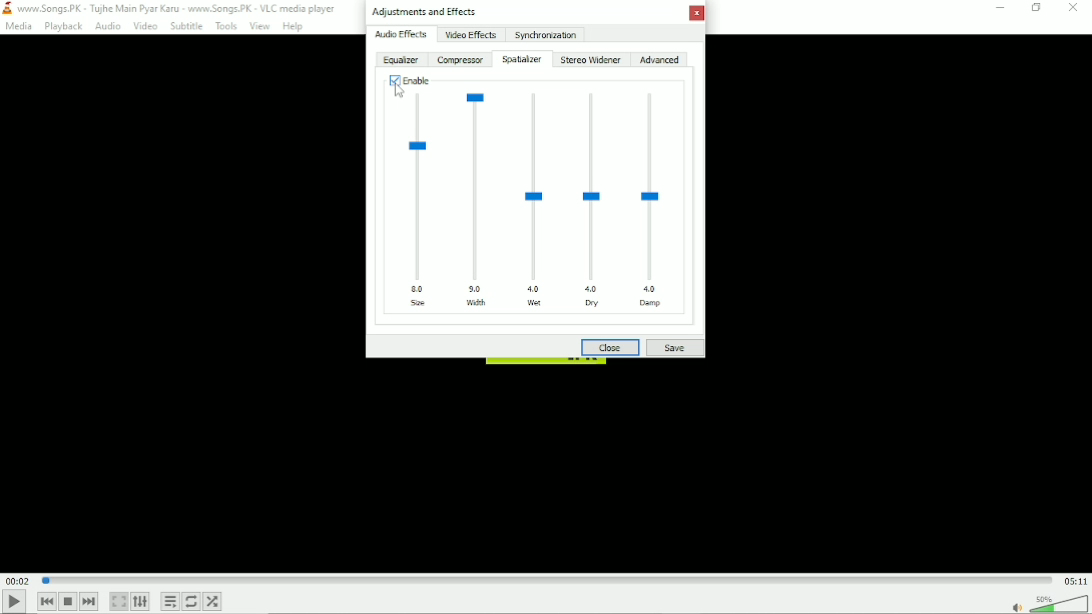 The image size is (1092, 614). I want to click on Enable, so click(410, 81).